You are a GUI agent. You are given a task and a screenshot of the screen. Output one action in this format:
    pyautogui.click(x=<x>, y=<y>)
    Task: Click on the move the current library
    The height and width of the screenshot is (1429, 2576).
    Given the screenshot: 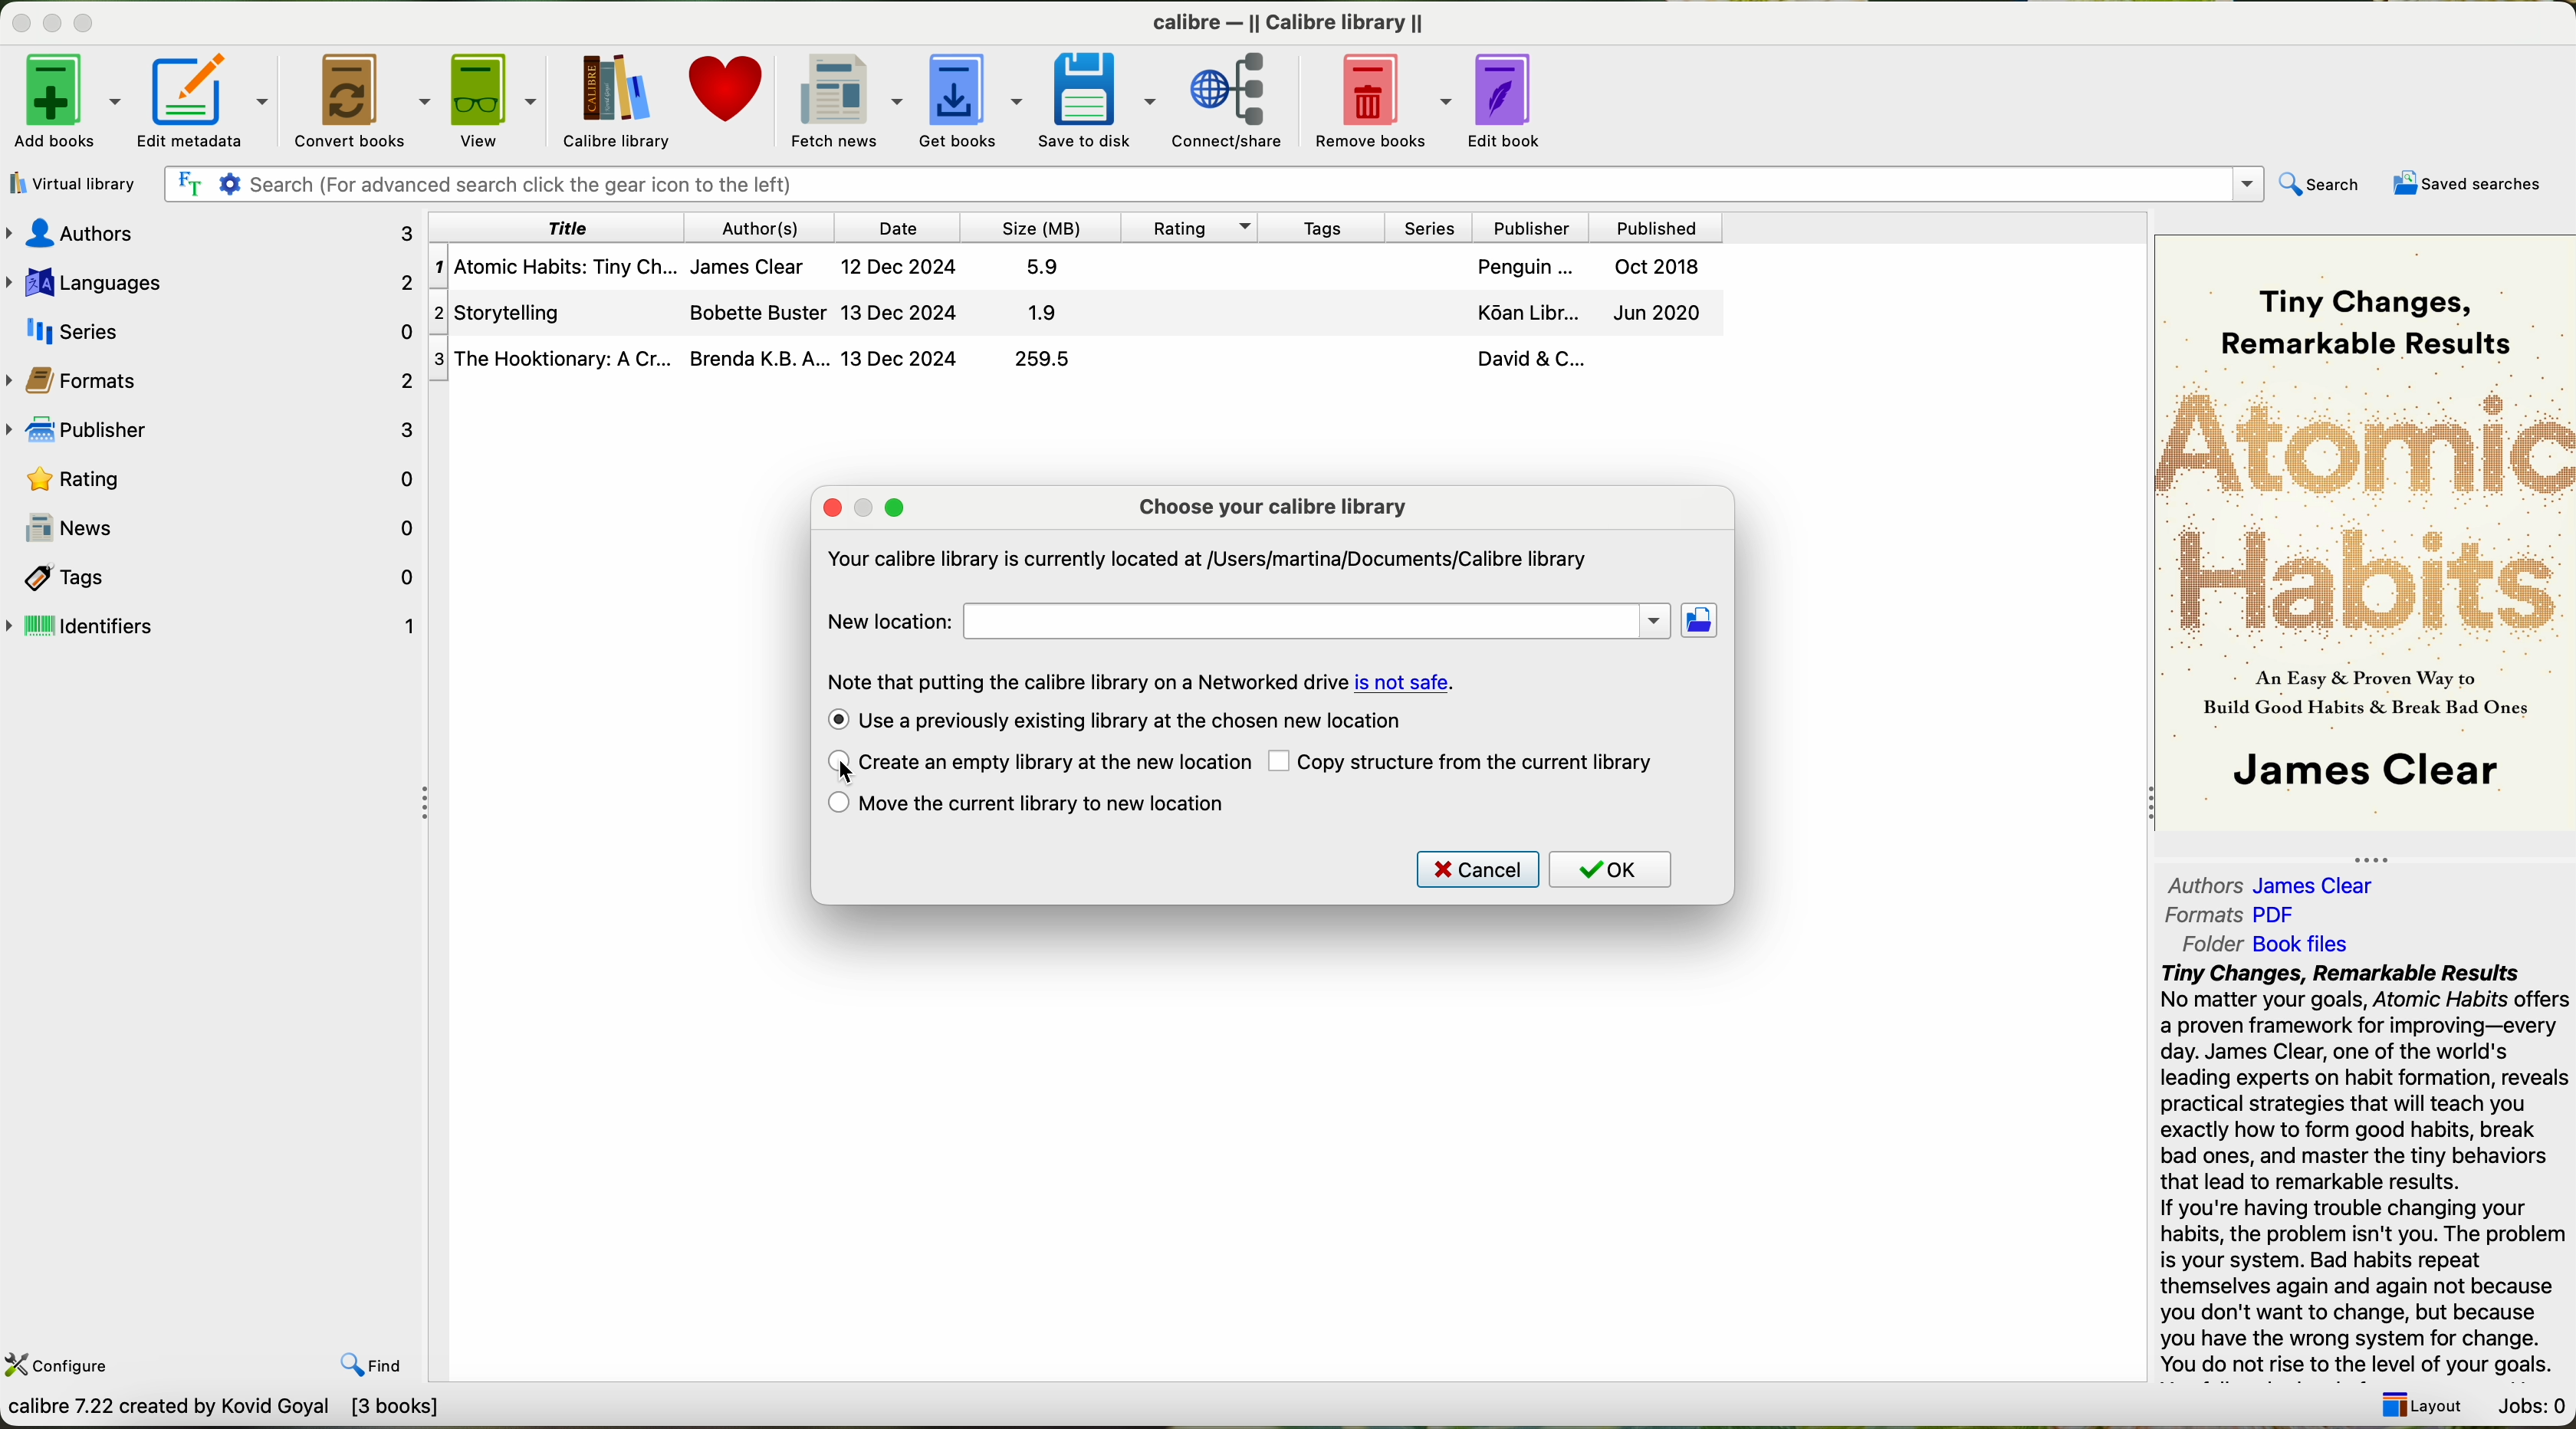 What is the action you would take?
    pyautogui.click(x=1027, y=804)
    